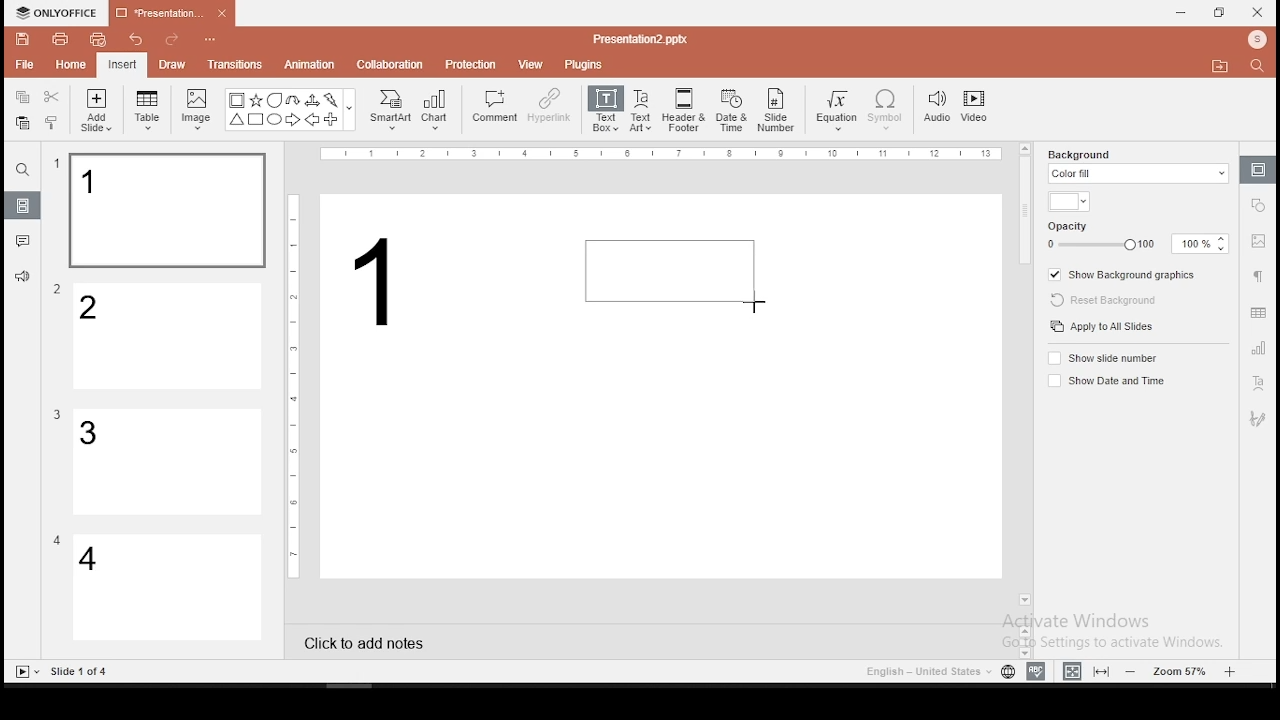 This screenshot has height=720, width=1280. Describe the element at coordinates (274, 100) in the screenshot. I see `Bubble` at that location.